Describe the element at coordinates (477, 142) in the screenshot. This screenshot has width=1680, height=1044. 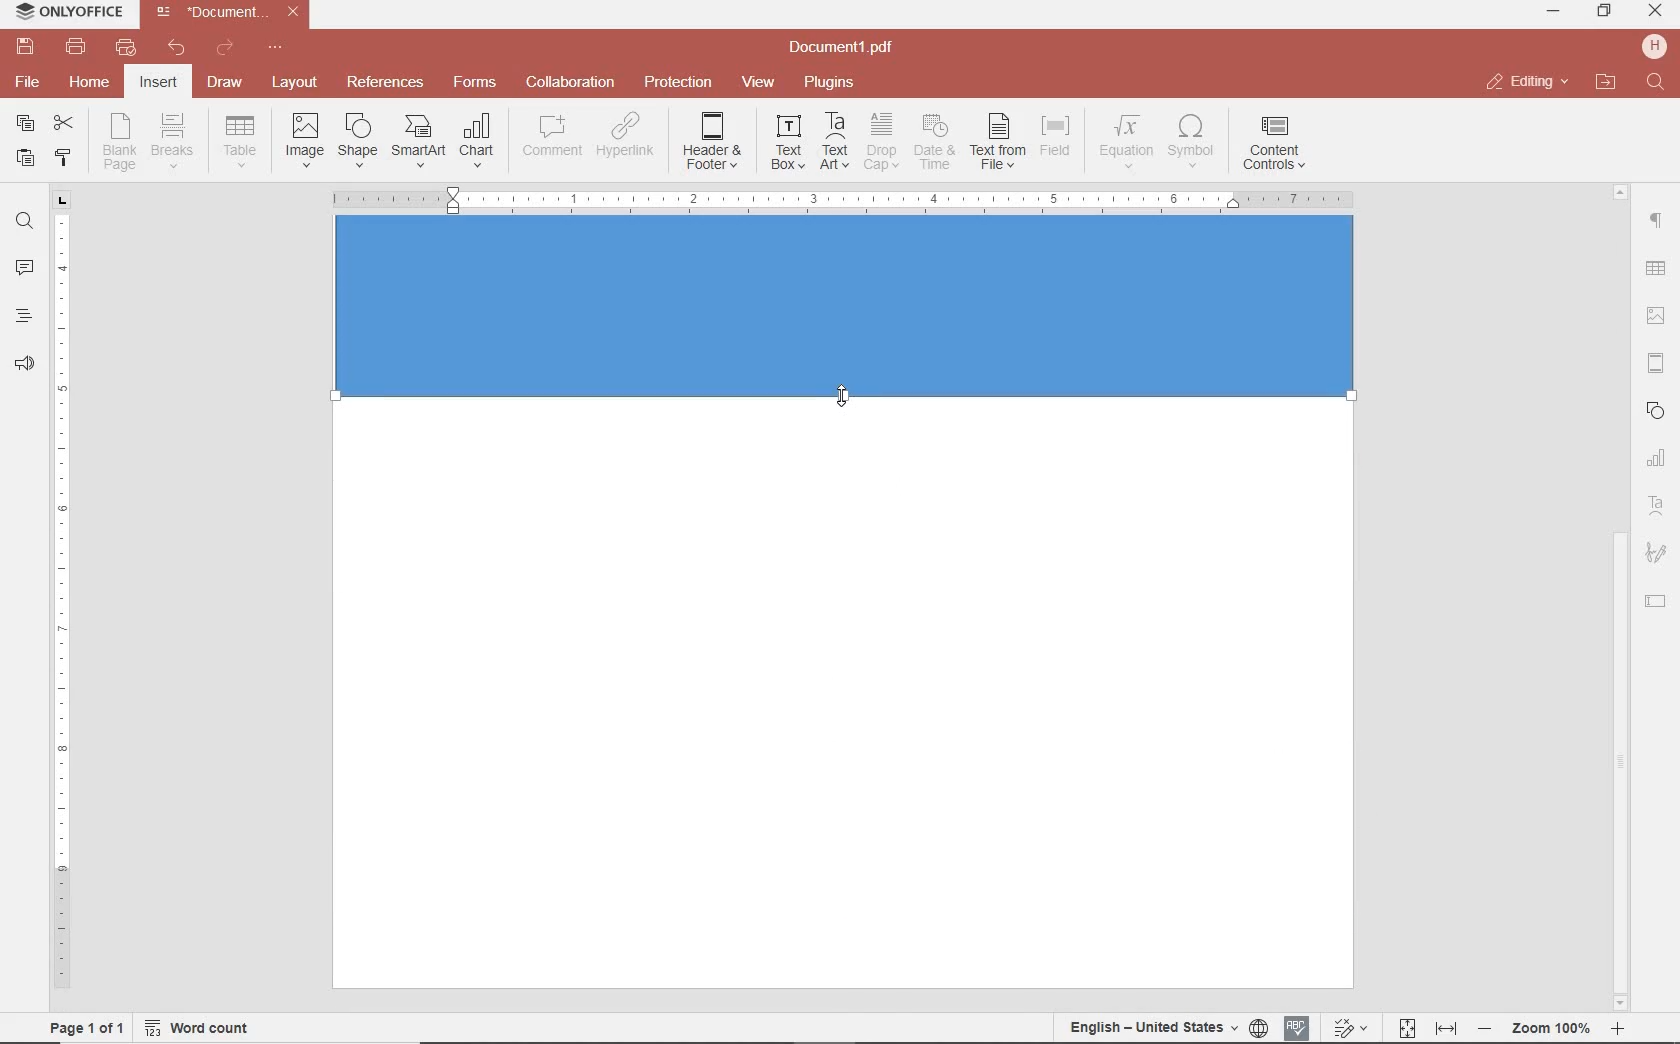
I see `INSERT CHAT` at that location.